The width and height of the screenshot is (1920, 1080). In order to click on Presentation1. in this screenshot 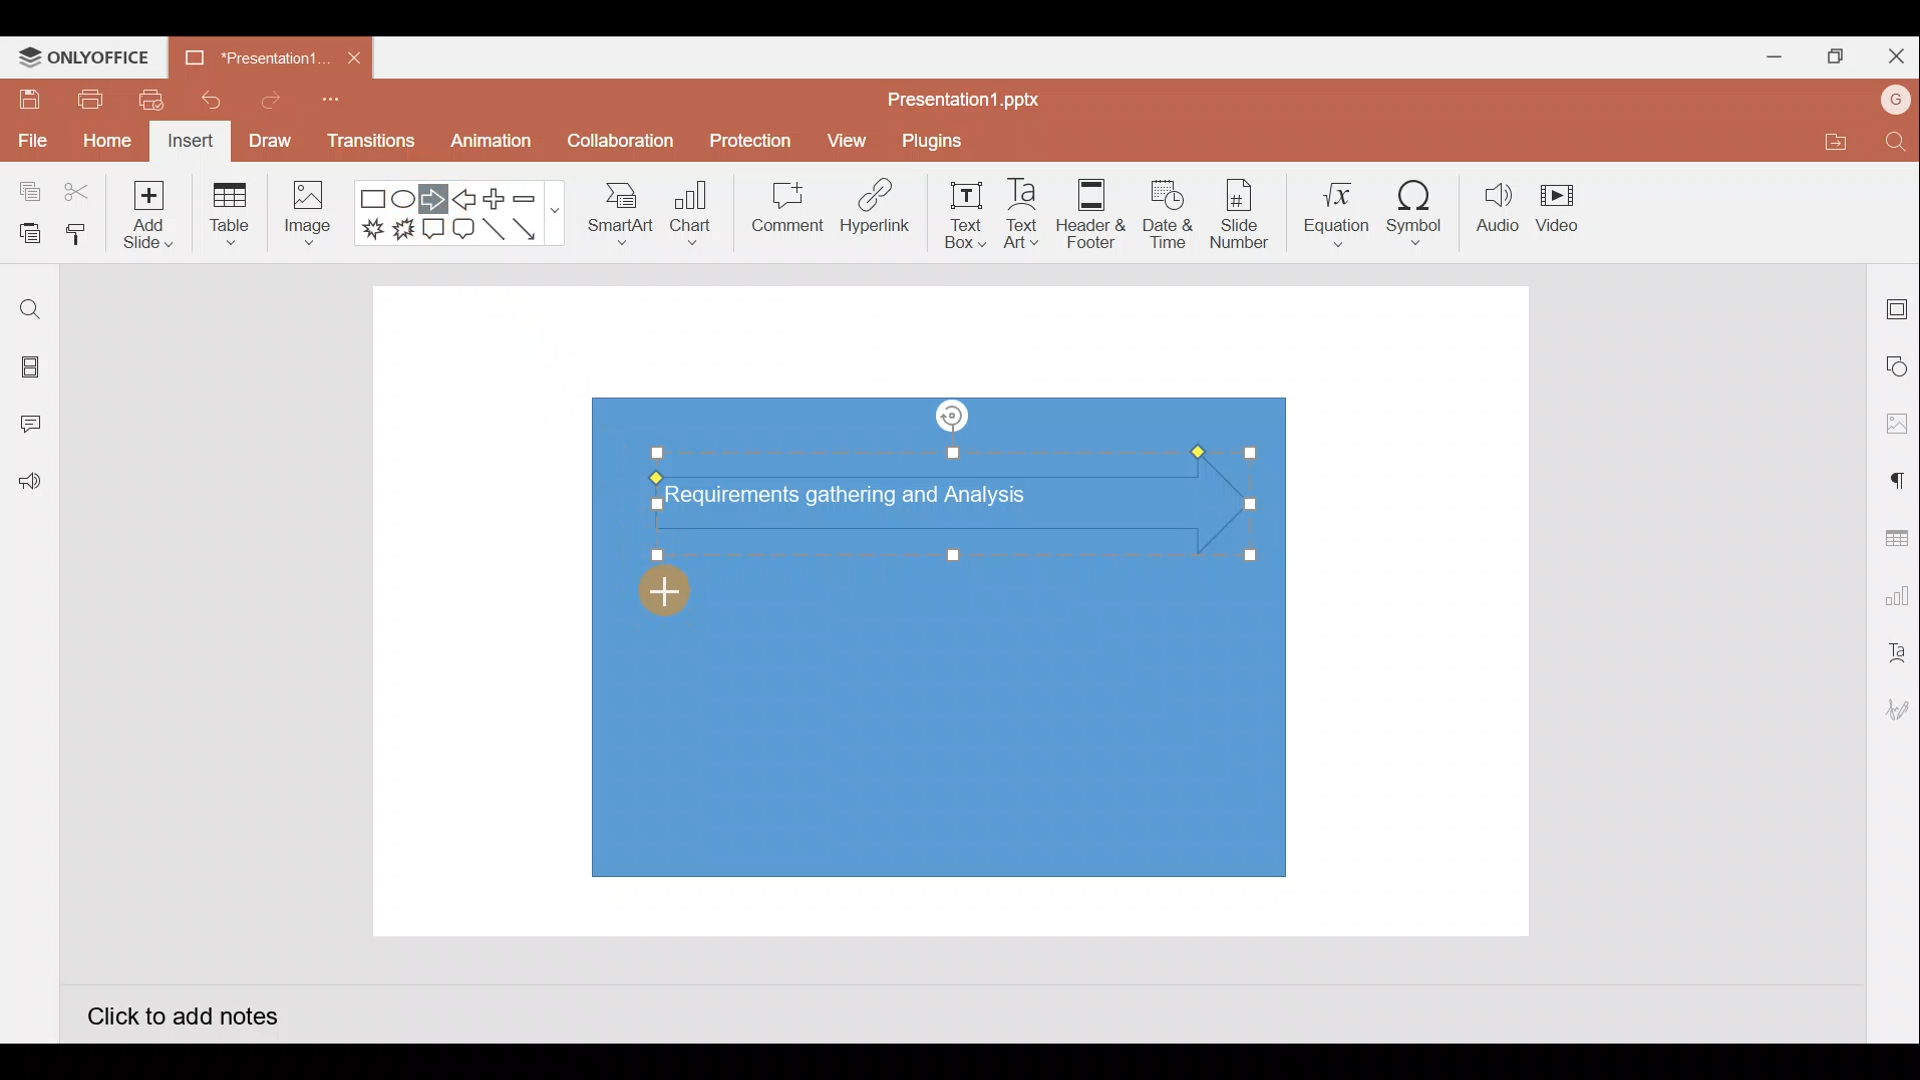, I will do `click(250, 58)`.